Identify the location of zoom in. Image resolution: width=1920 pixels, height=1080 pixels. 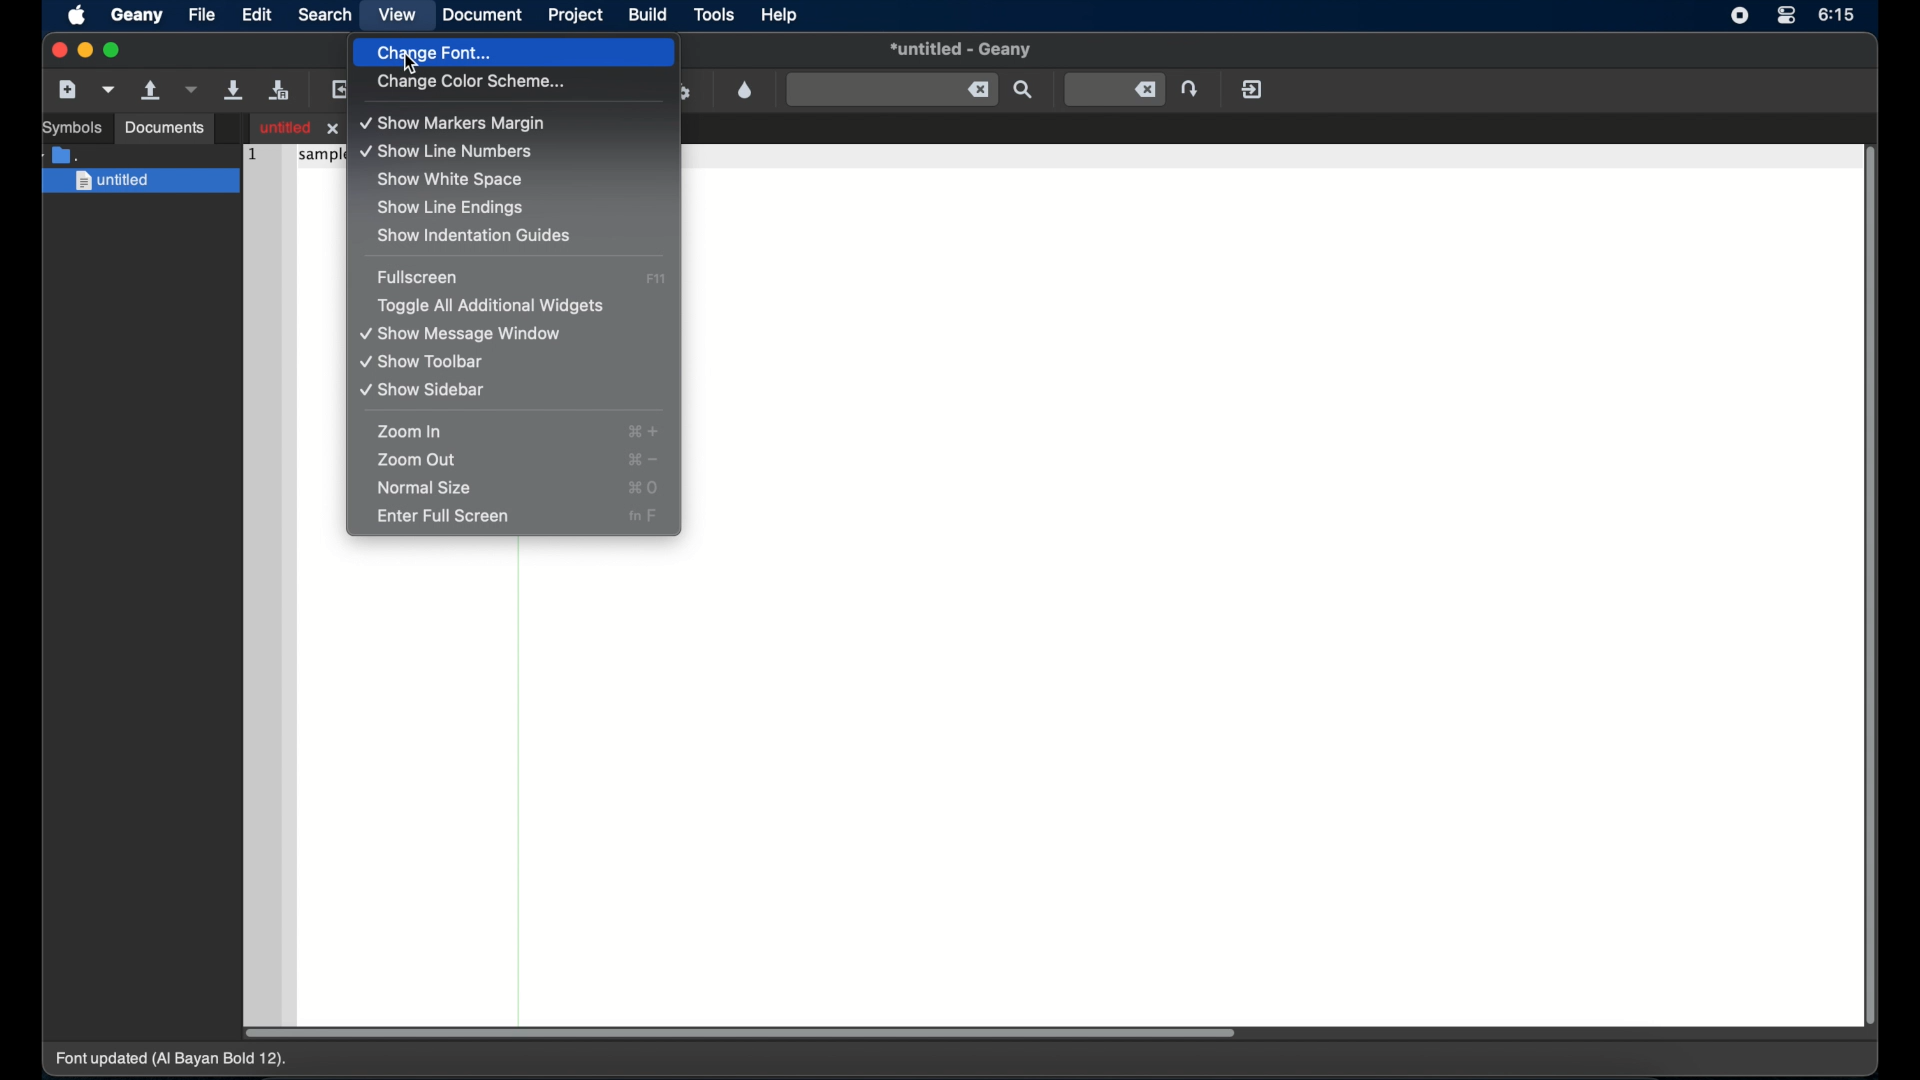
(411, 432).